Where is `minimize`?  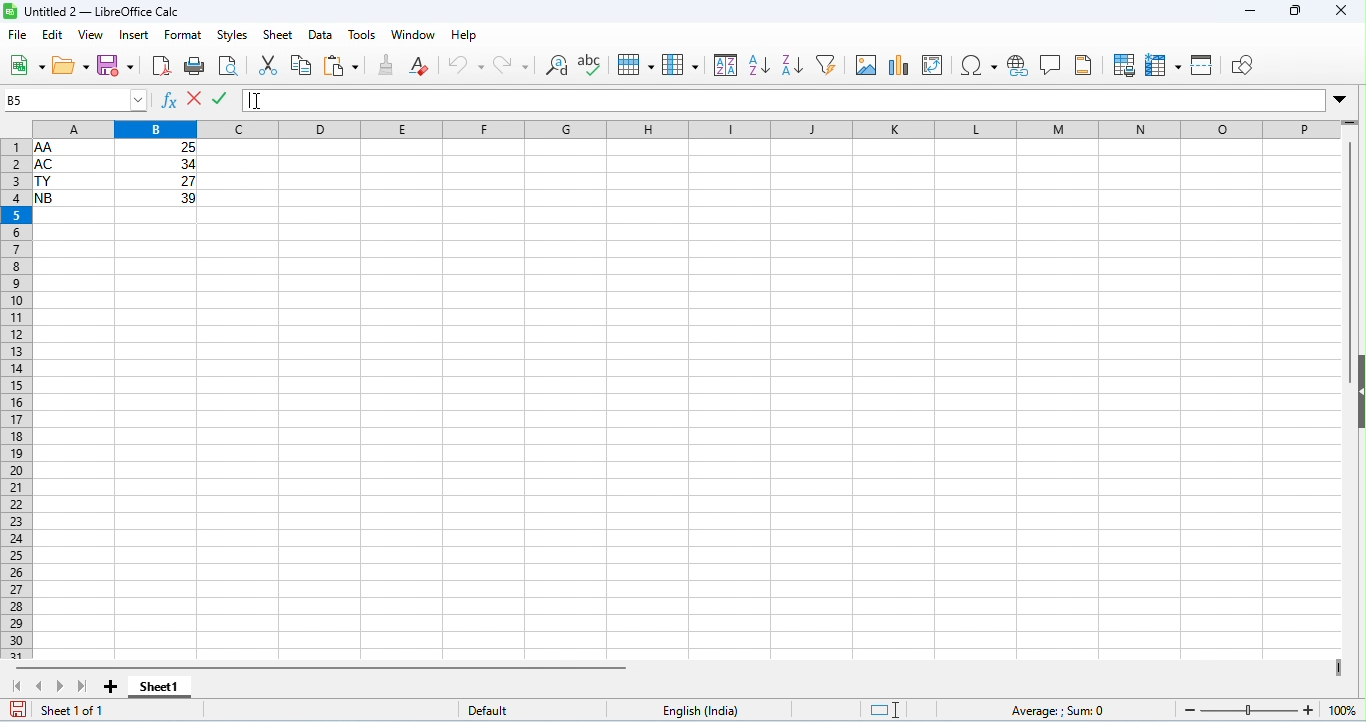 minimize is located at coordinates (1250, 12).